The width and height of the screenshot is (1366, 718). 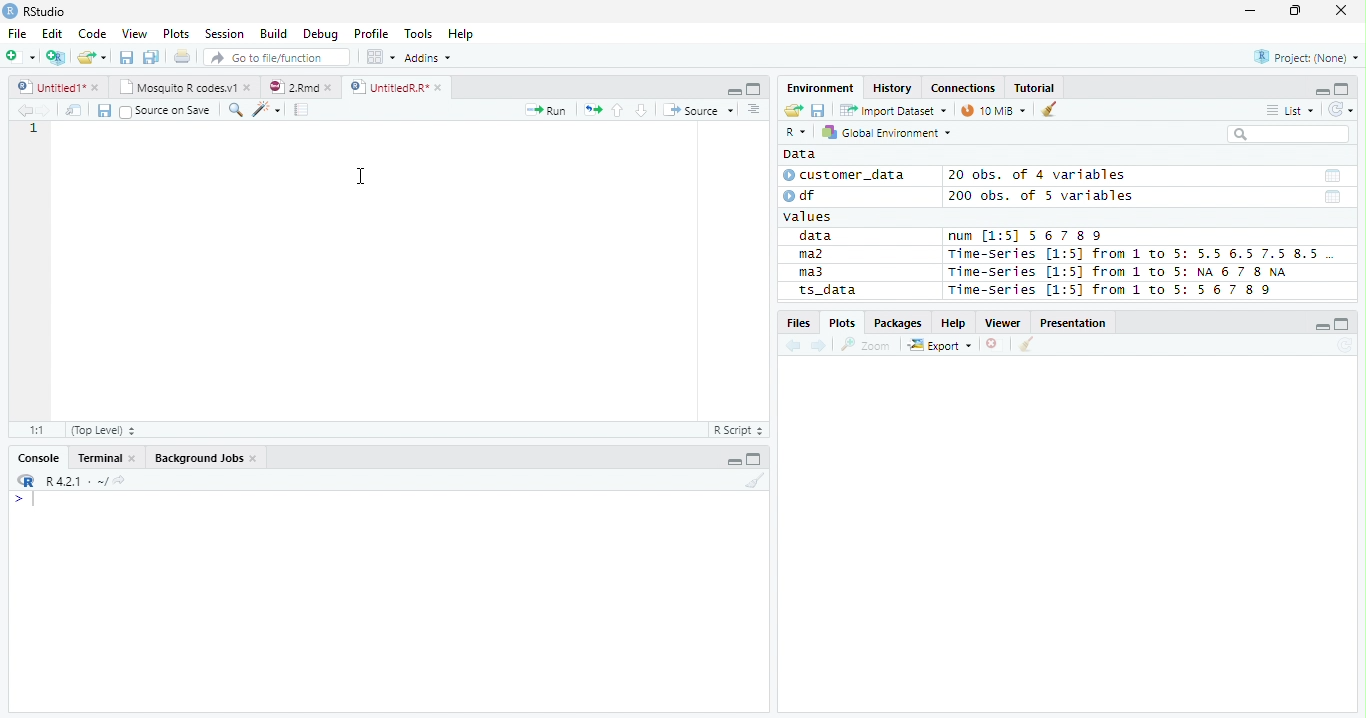 What do you see at coordinates (887, 132) in the screenshot?
I see `Global Environment` at bounding box center [887, 132].